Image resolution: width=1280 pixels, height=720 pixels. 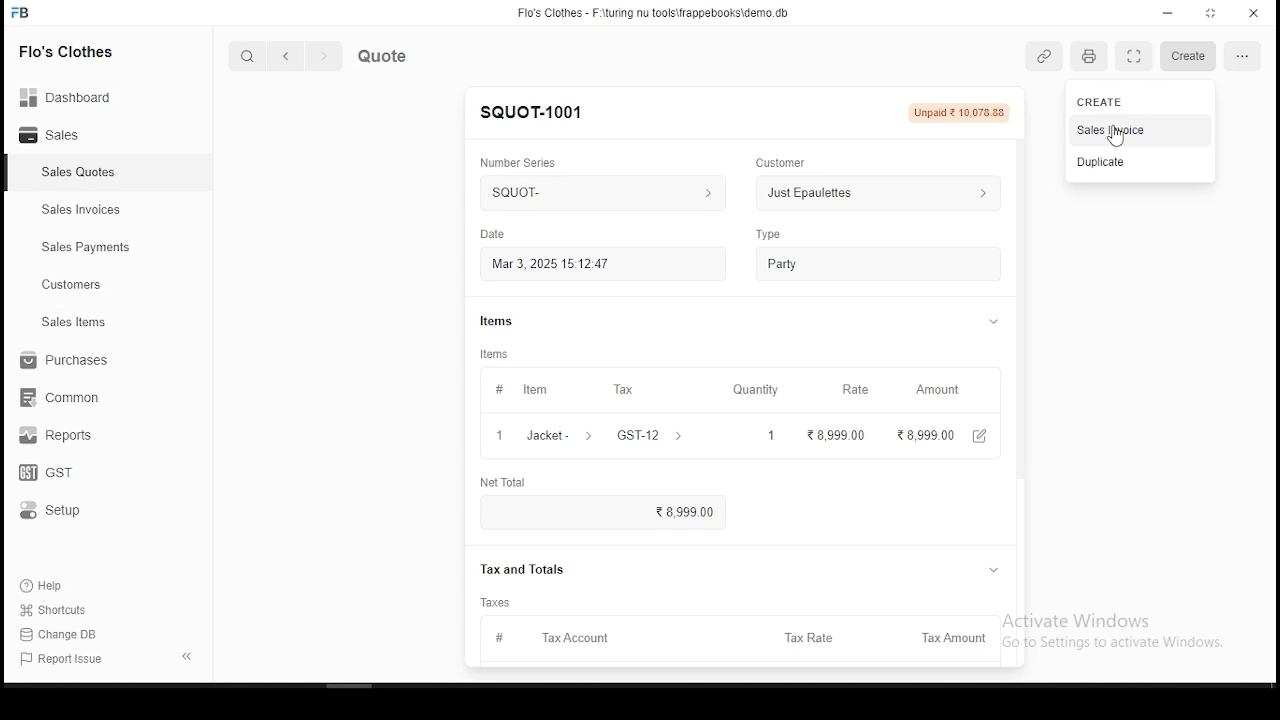 What do you see at coordinates (653, 435) in the screenshot?
I see `GST-12 >` at bounding box center [653, 435].